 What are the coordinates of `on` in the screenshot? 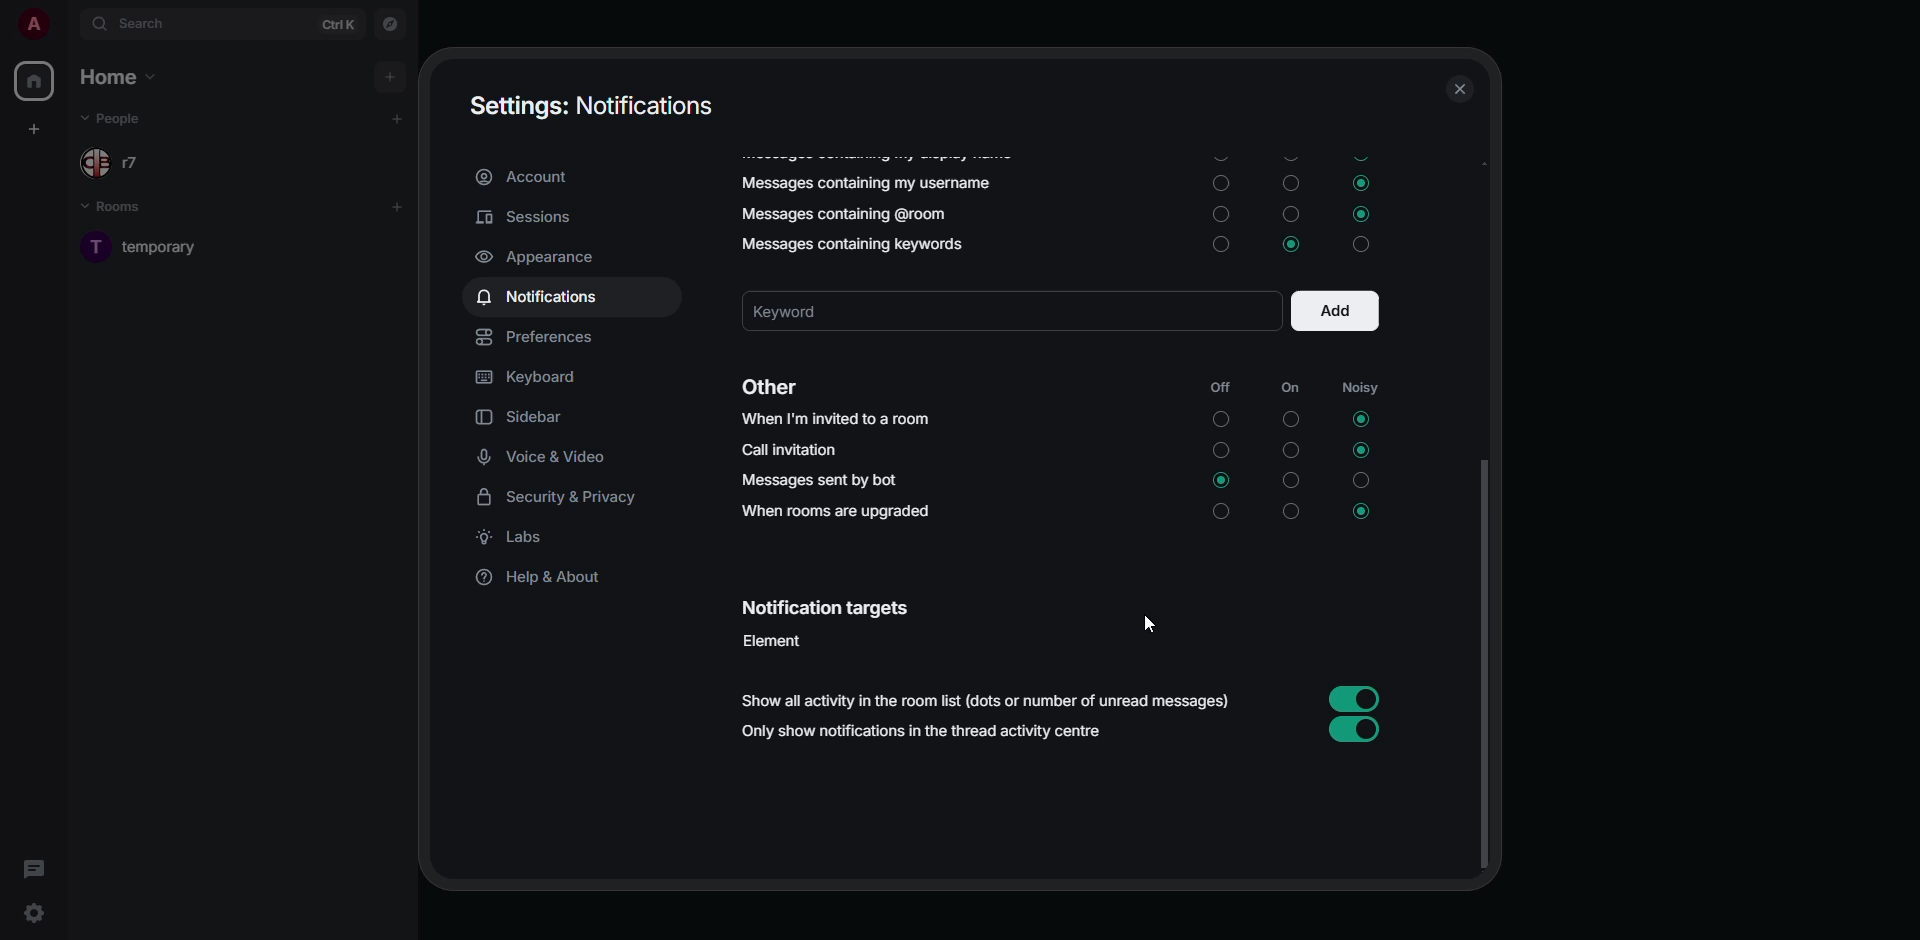 It's located at (1290, 388).